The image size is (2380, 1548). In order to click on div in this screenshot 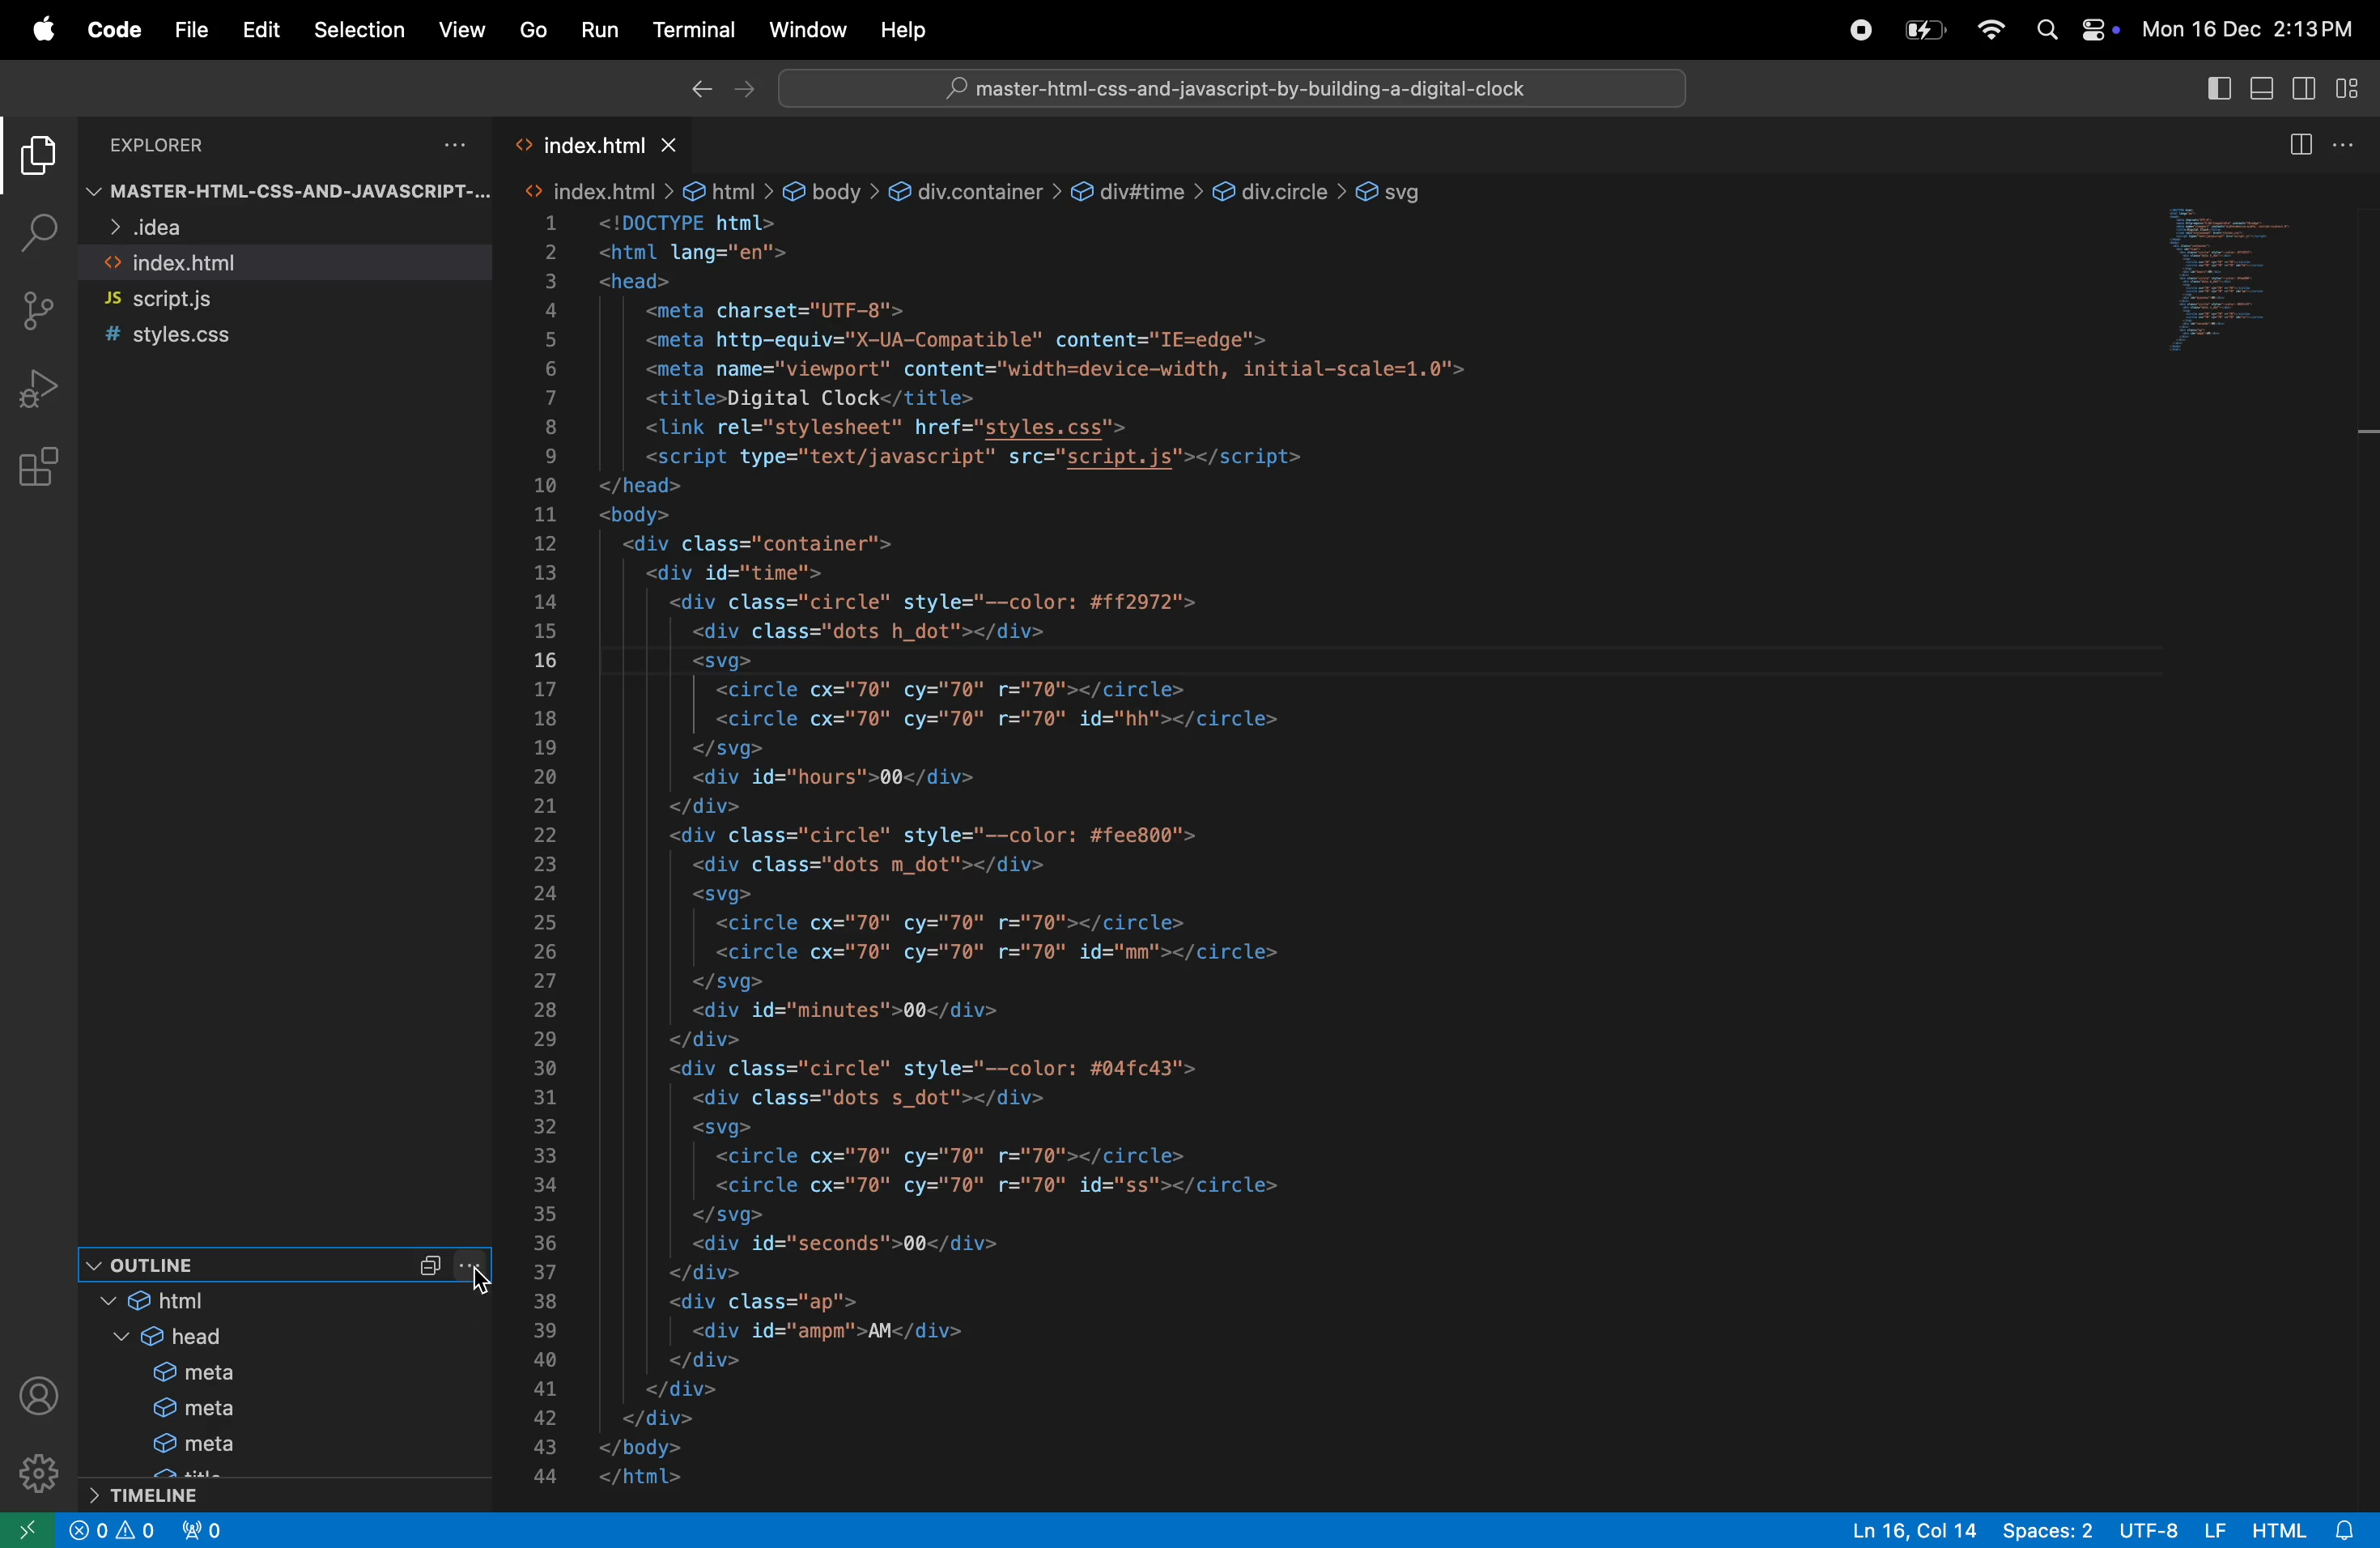, I will do `click(1280, 194)`.